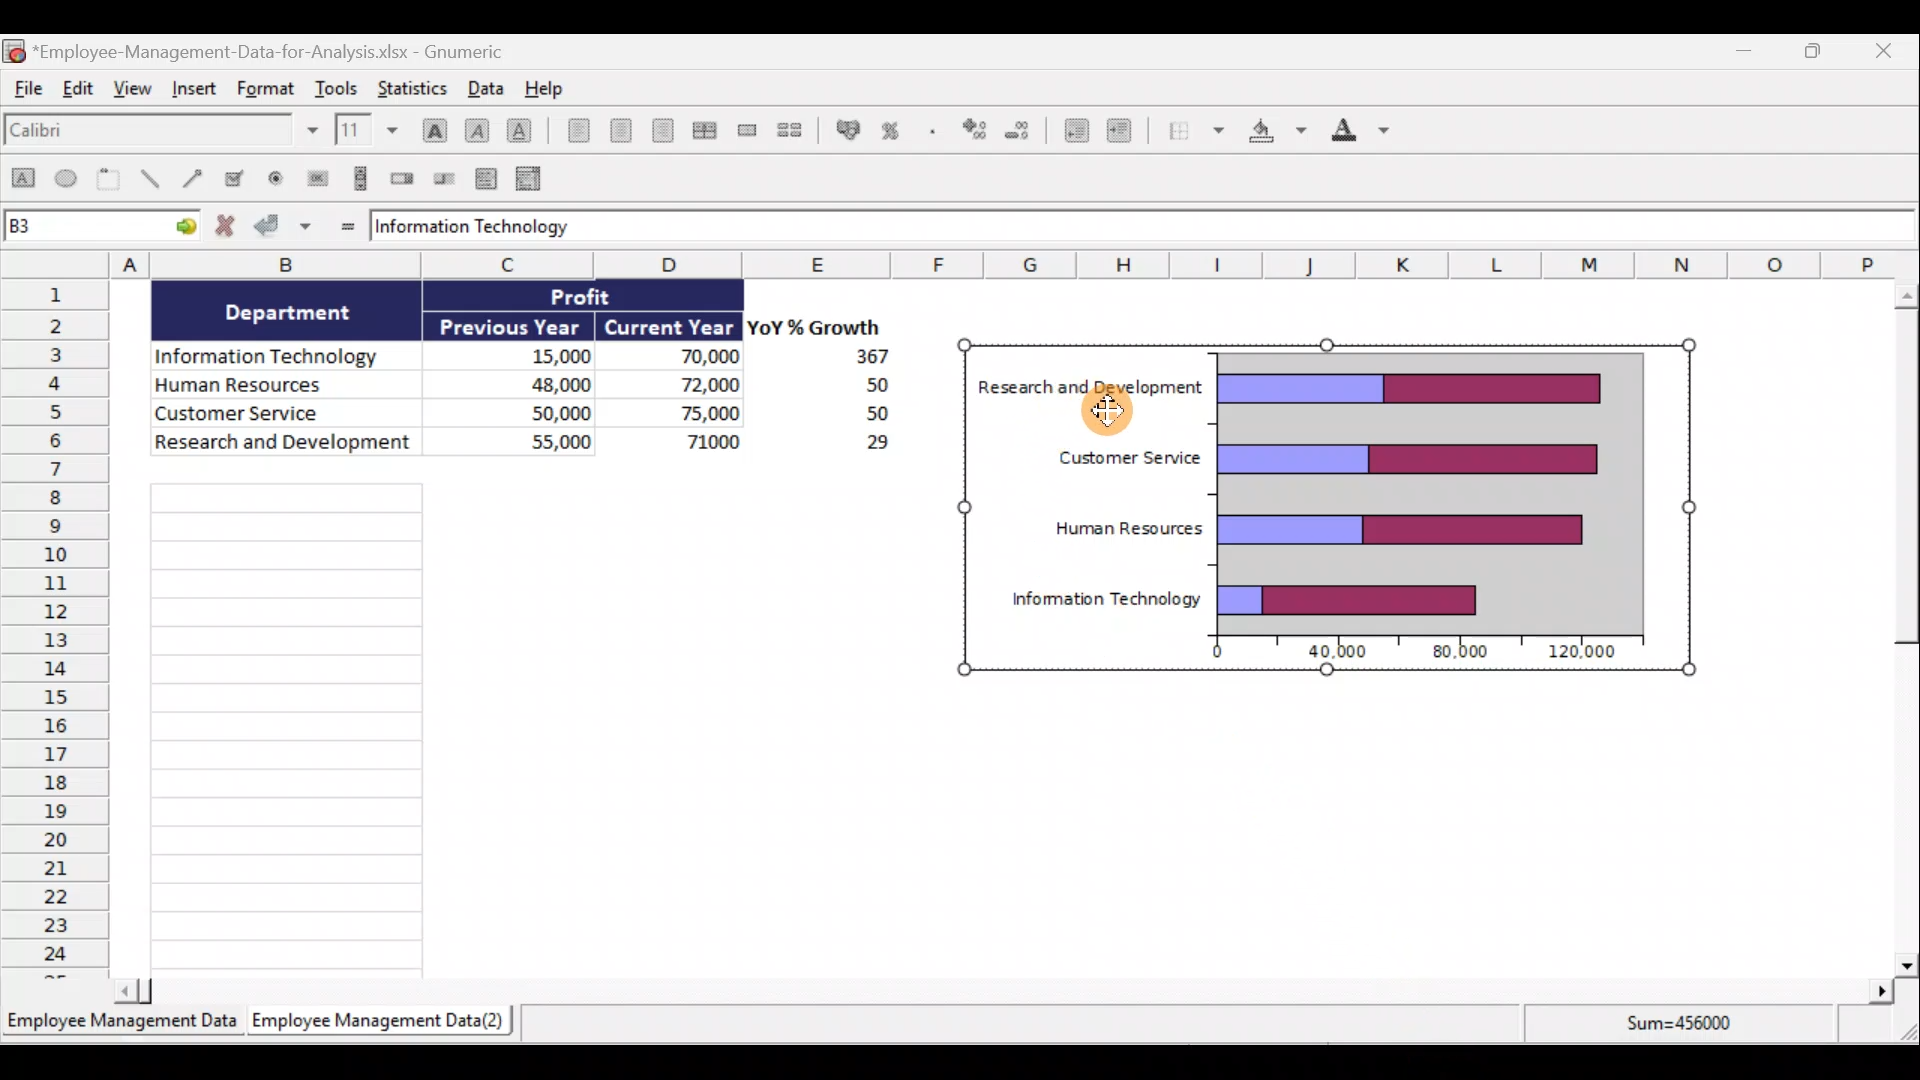 Image resolution: width=1920 pixels, height=1080 pixels. What do you see at coordinates (1369, 132) in the screenshot?
I see `Foreground` at bounding box center [1369, 132].